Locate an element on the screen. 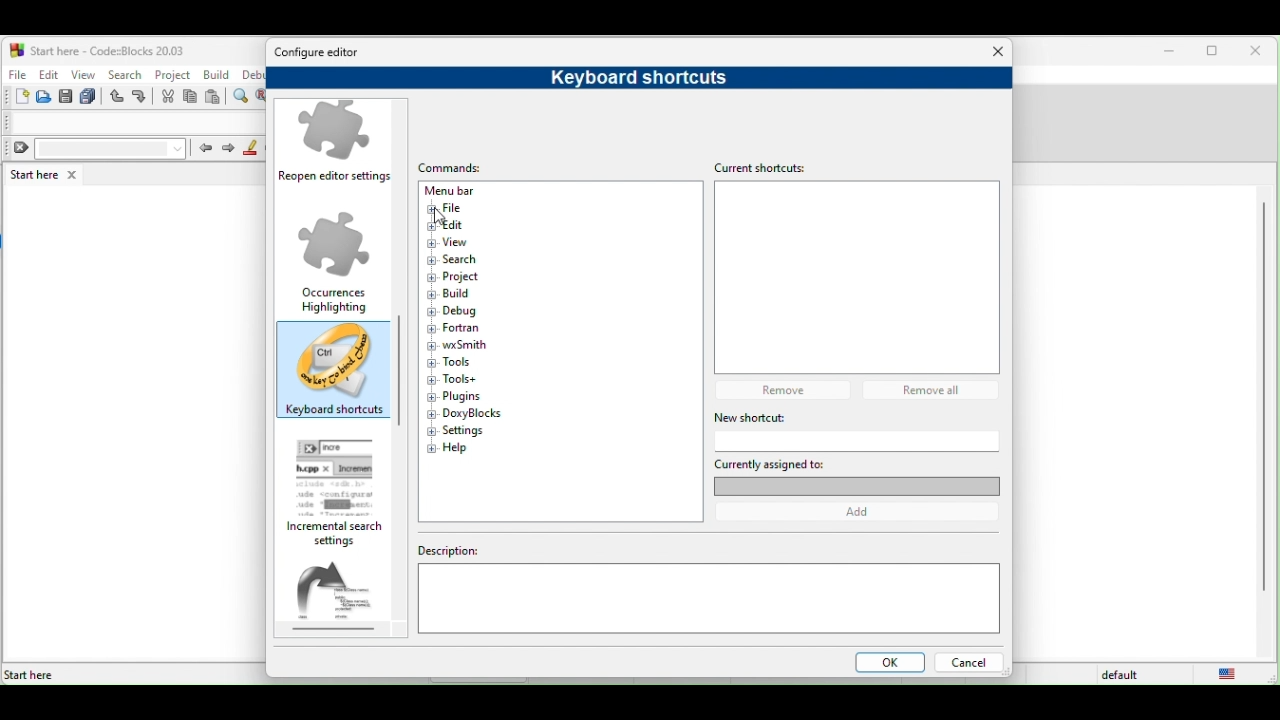 Image resolution: width=1280 pixels, height=720 pixels. build is located at coordinates (457, 294).